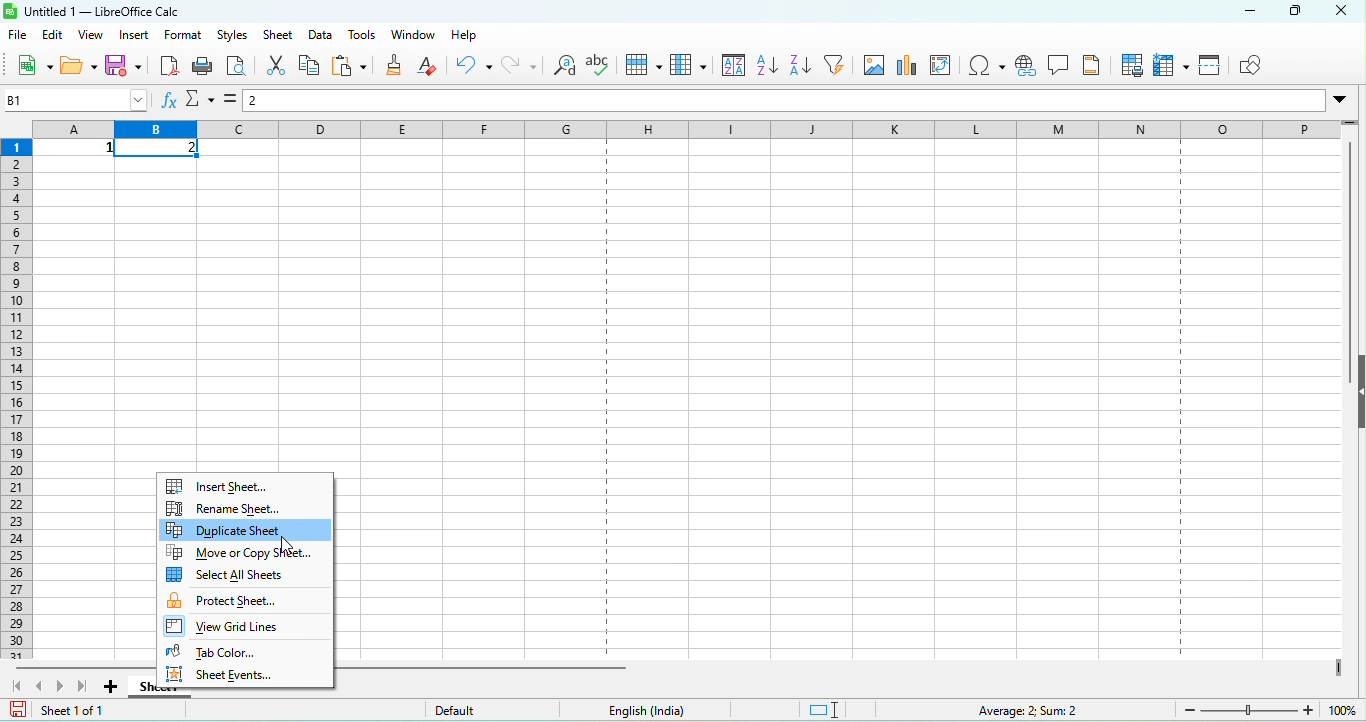  What do you see at coordinates (876, 69) in the screenshot?
I see `image` at bounding box center [876, 69].